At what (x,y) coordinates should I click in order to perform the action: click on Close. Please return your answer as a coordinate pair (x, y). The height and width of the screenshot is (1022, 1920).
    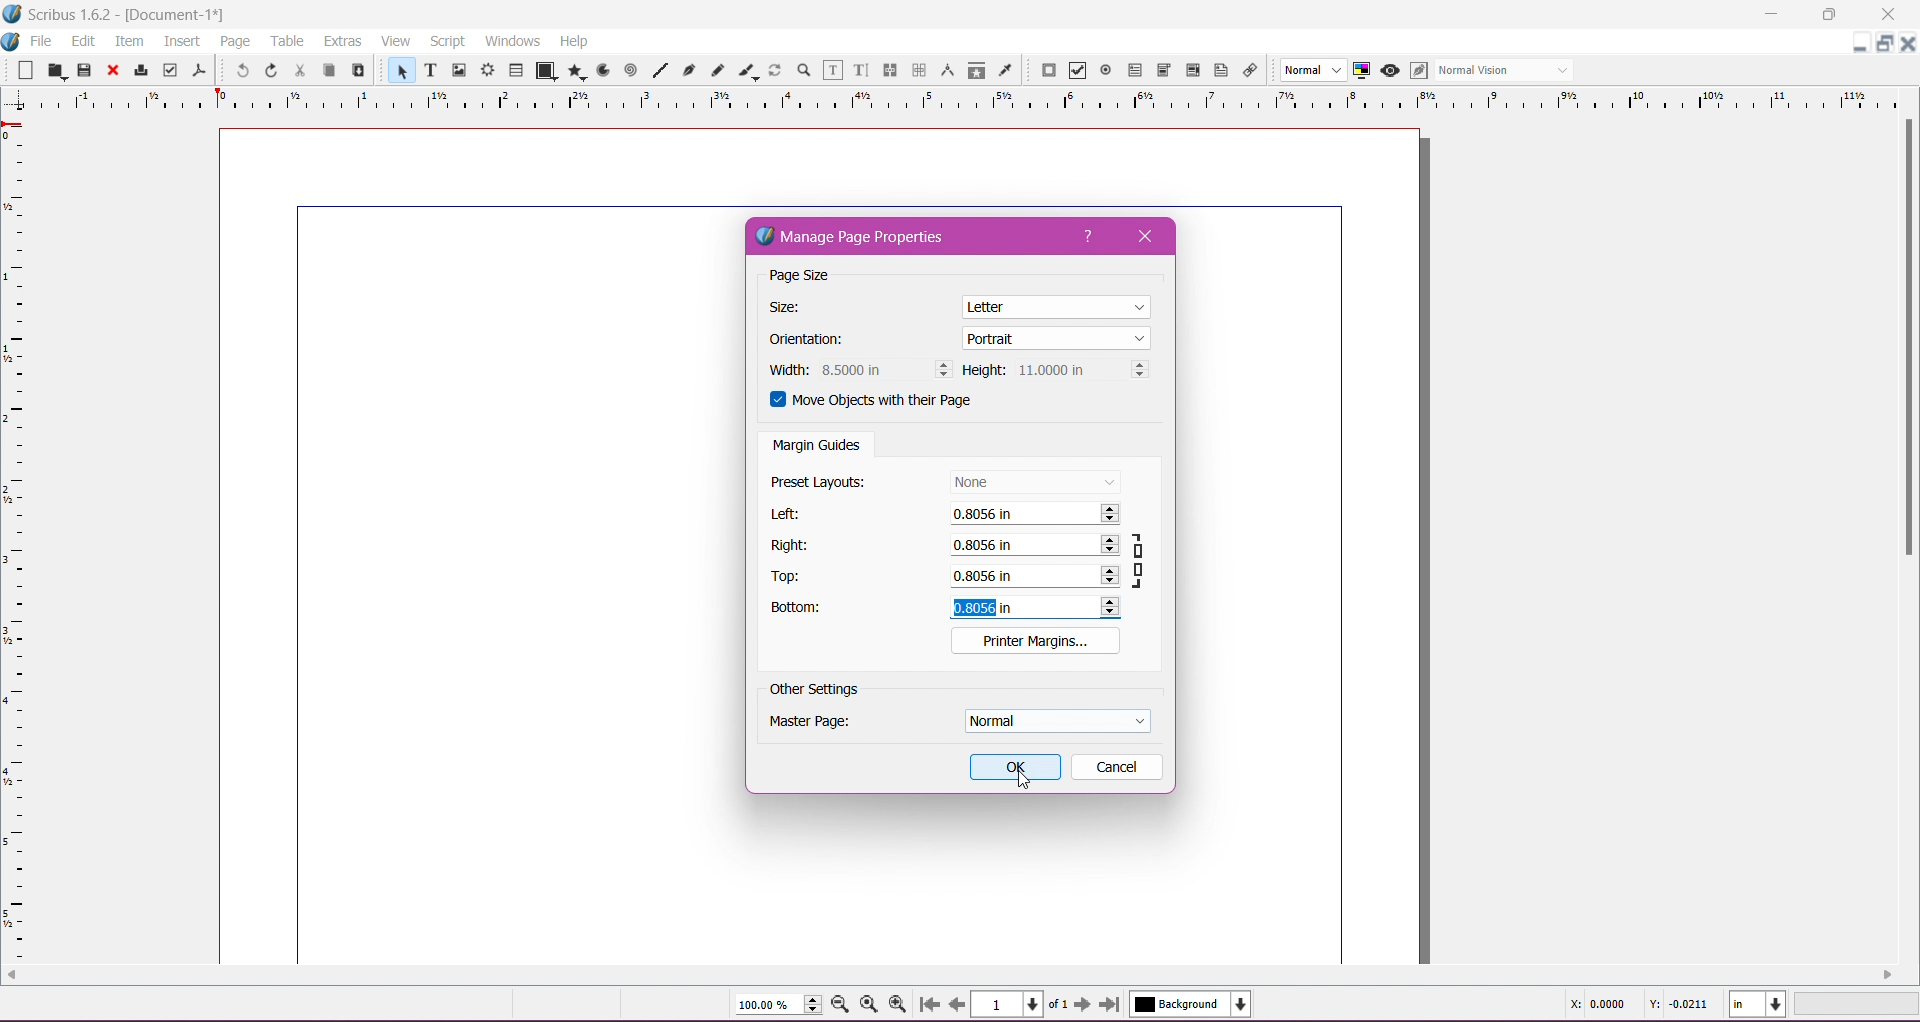
    Looking at the image, I should click on (1152, 236).